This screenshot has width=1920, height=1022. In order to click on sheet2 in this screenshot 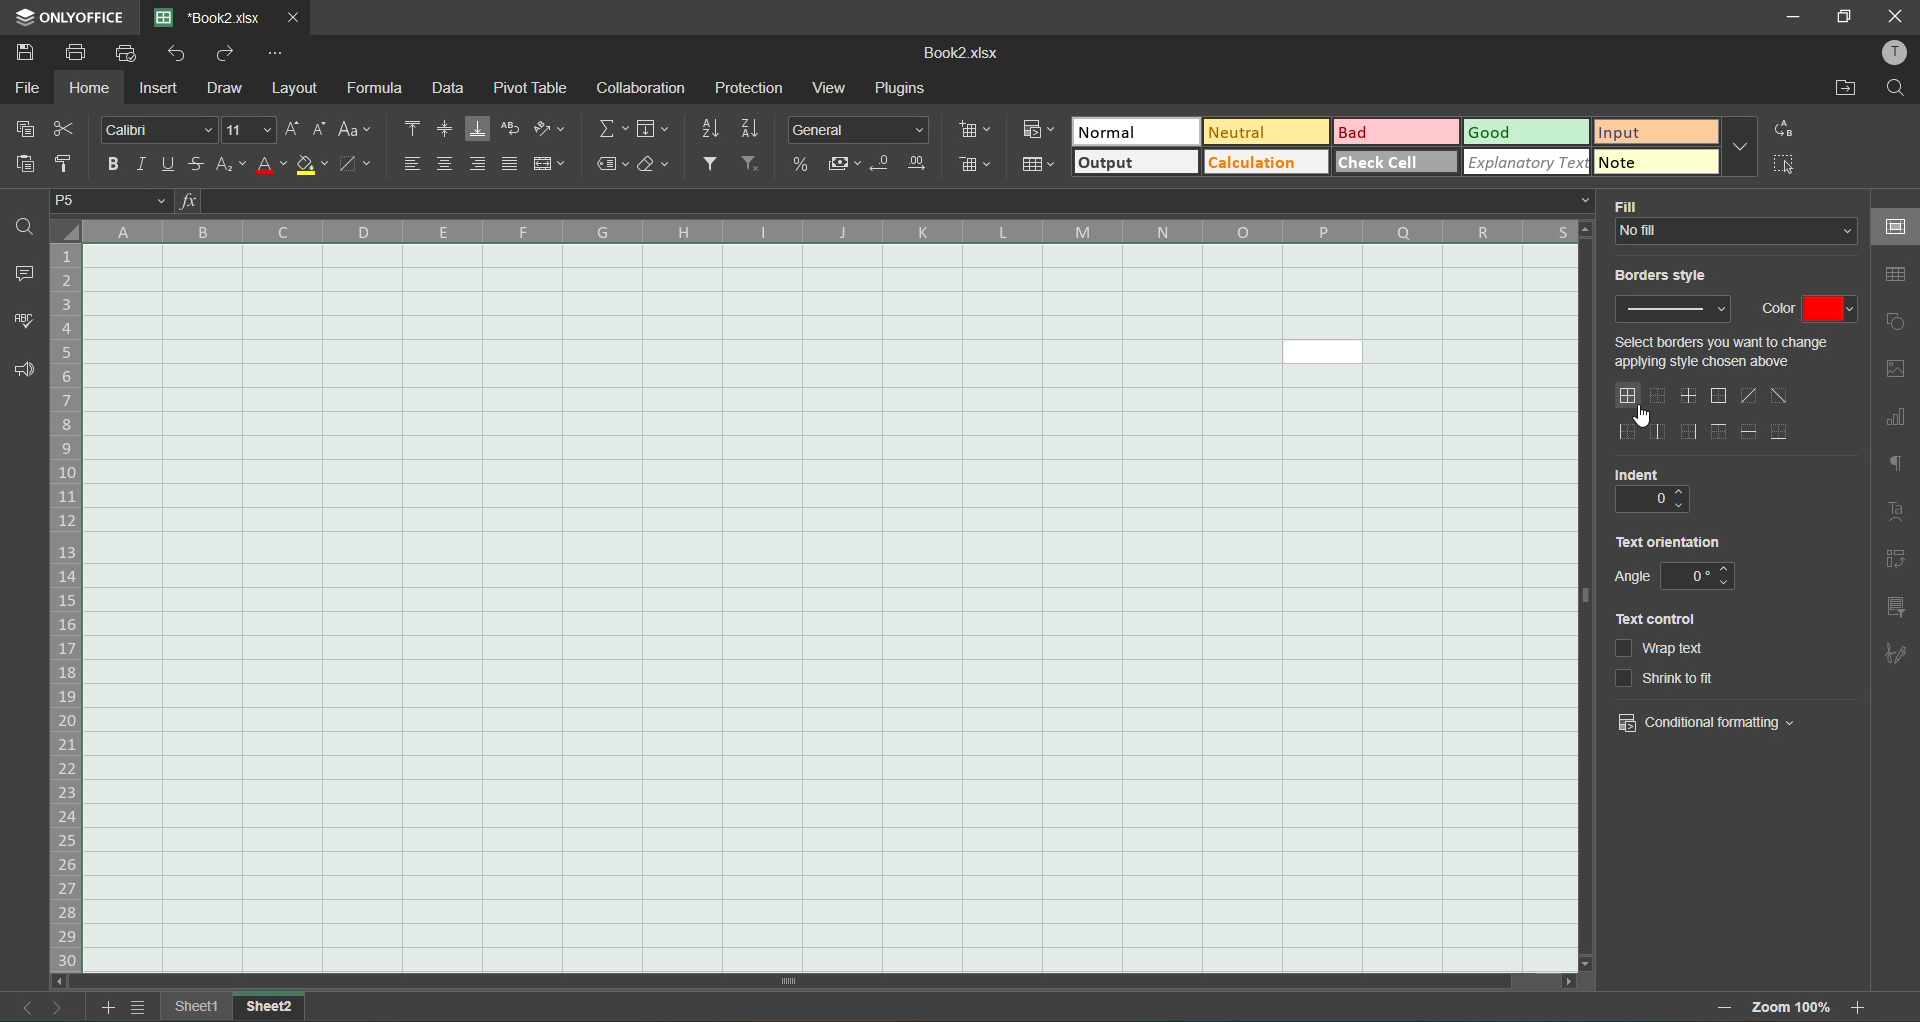, I will do `click(268, 1006)`.